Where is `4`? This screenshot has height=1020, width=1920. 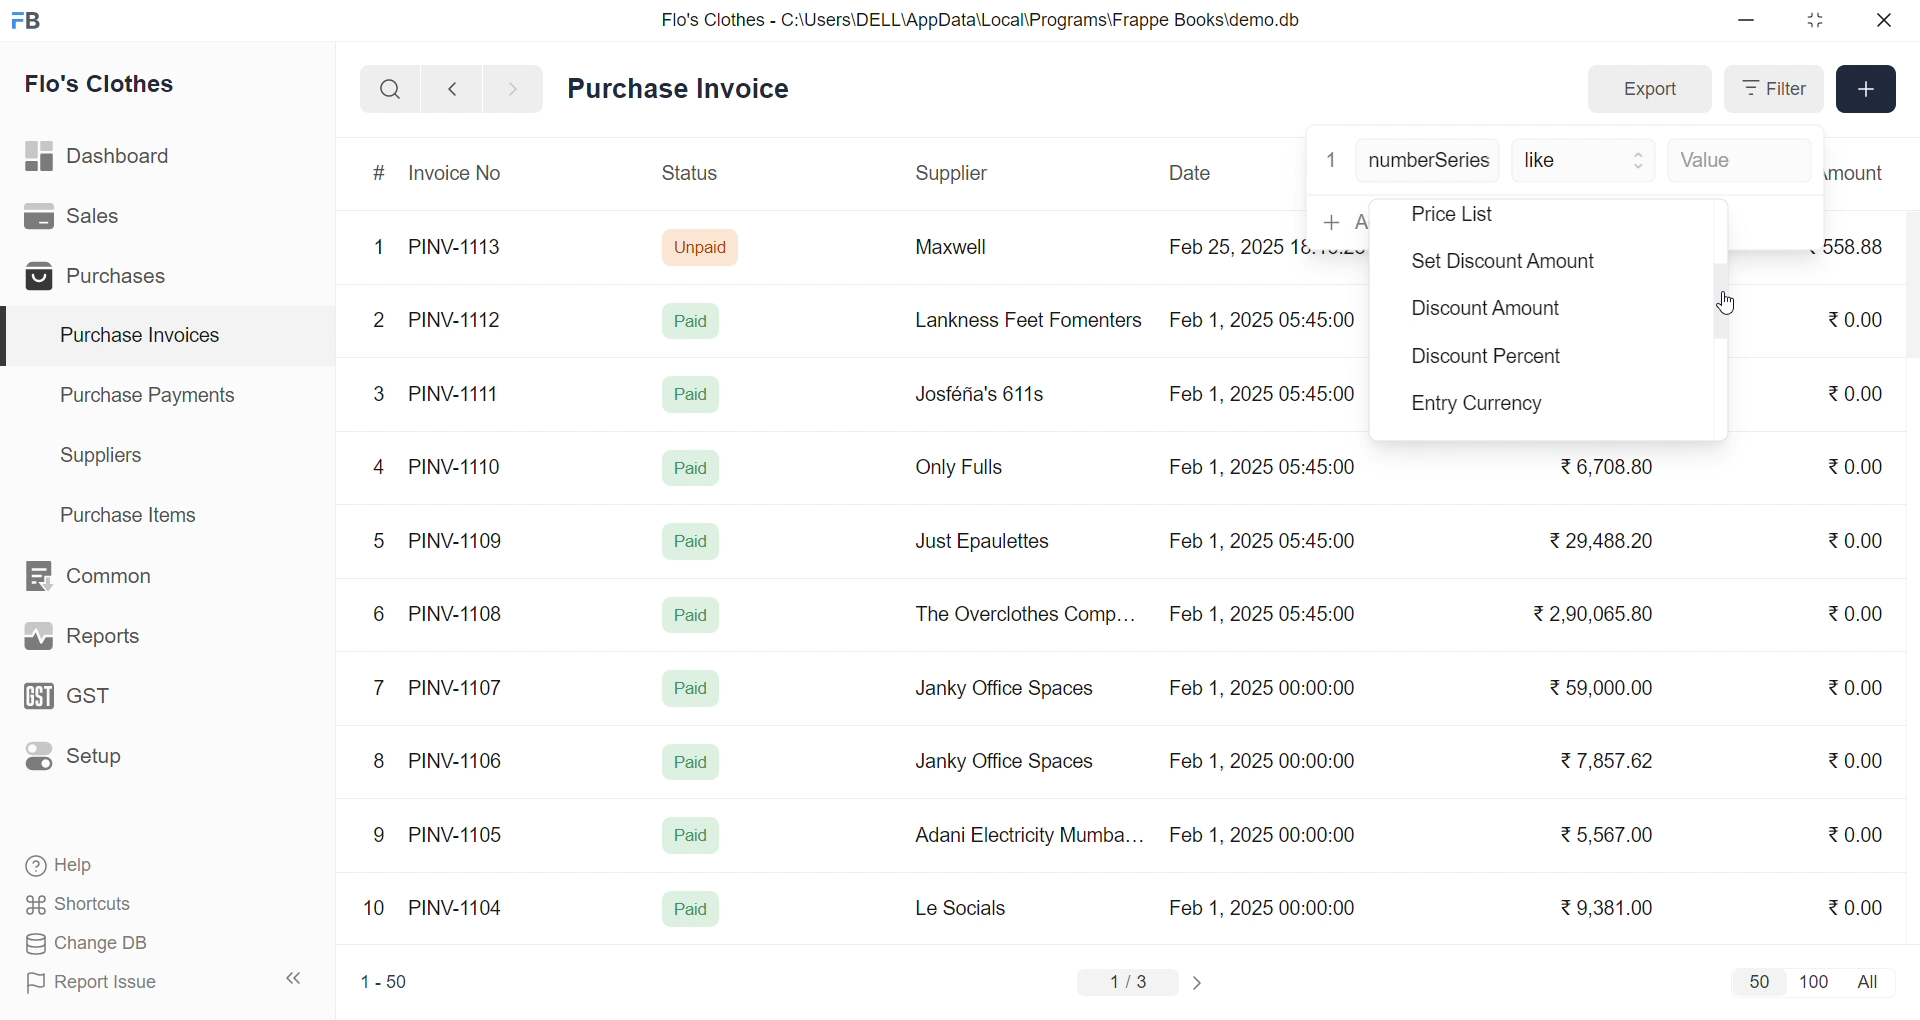
4 is located at coordinates (383, 468).